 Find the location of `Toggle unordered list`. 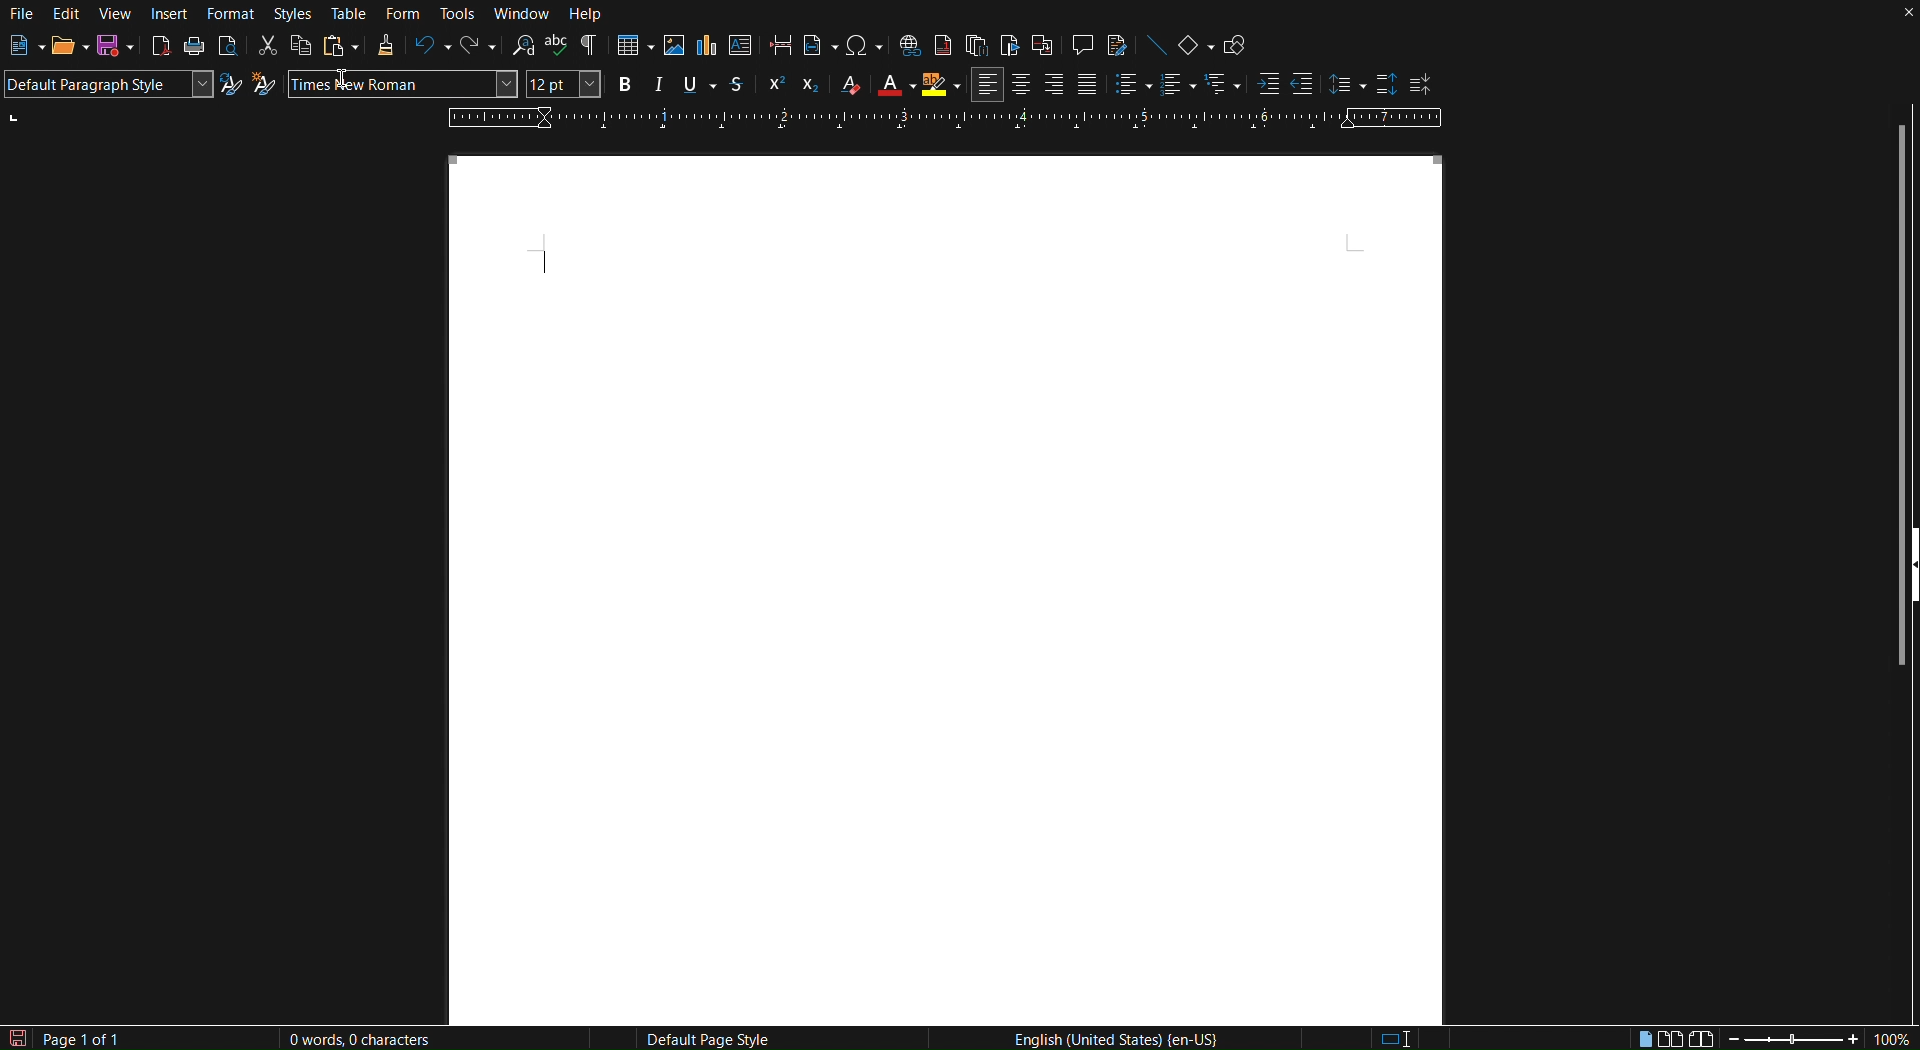

Toggle unordered list is located at coordinates (1129, 86).